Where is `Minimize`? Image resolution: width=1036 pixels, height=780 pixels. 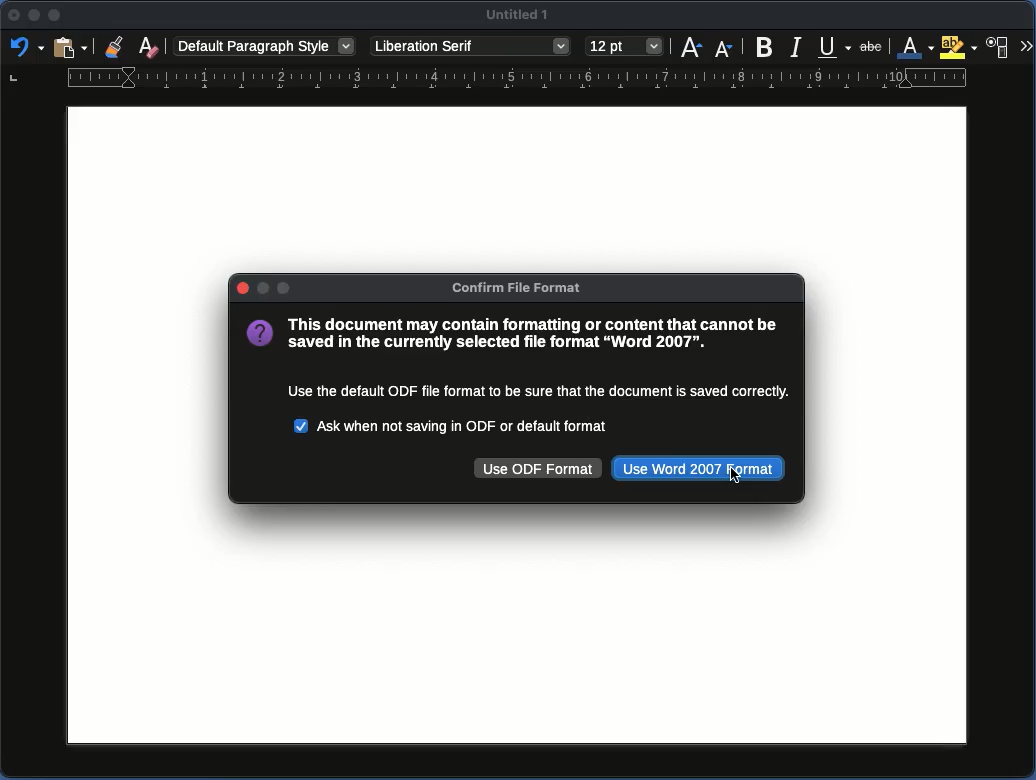 Minimize is located at coordinates (35, 18).